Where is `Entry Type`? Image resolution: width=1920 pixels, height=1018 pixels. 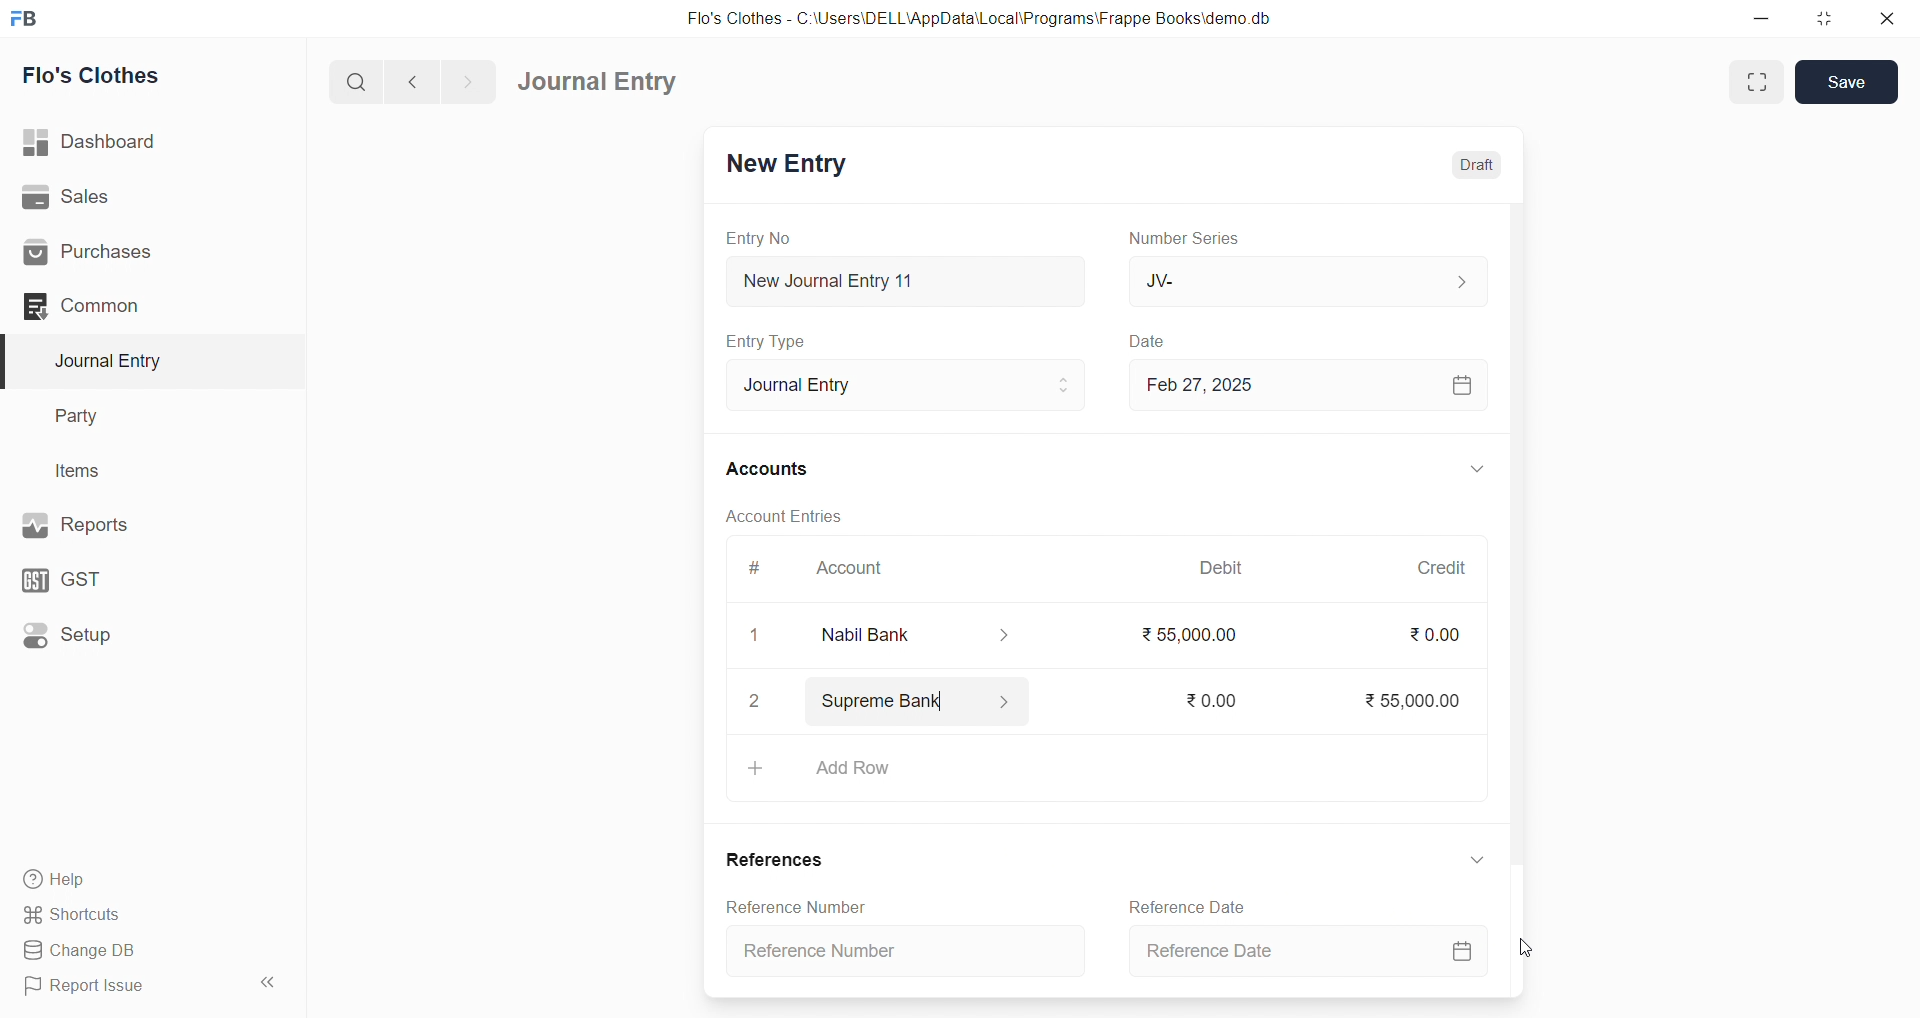
Entry Type is located at coordinates (767, 342).